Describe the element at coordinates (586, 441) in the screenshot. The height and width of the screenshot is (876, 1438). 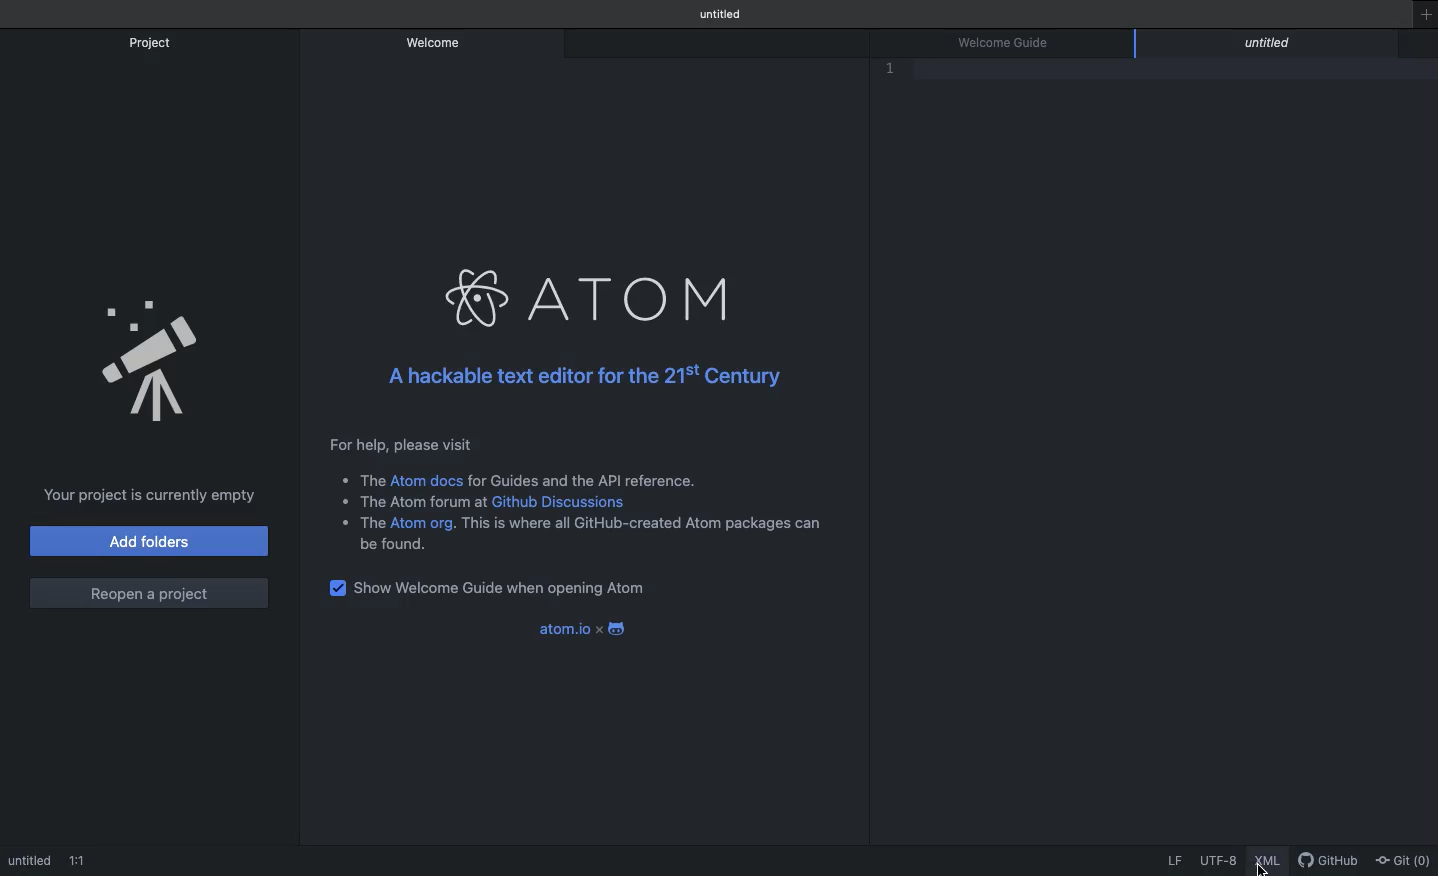
I see `Instructional text` at that location.